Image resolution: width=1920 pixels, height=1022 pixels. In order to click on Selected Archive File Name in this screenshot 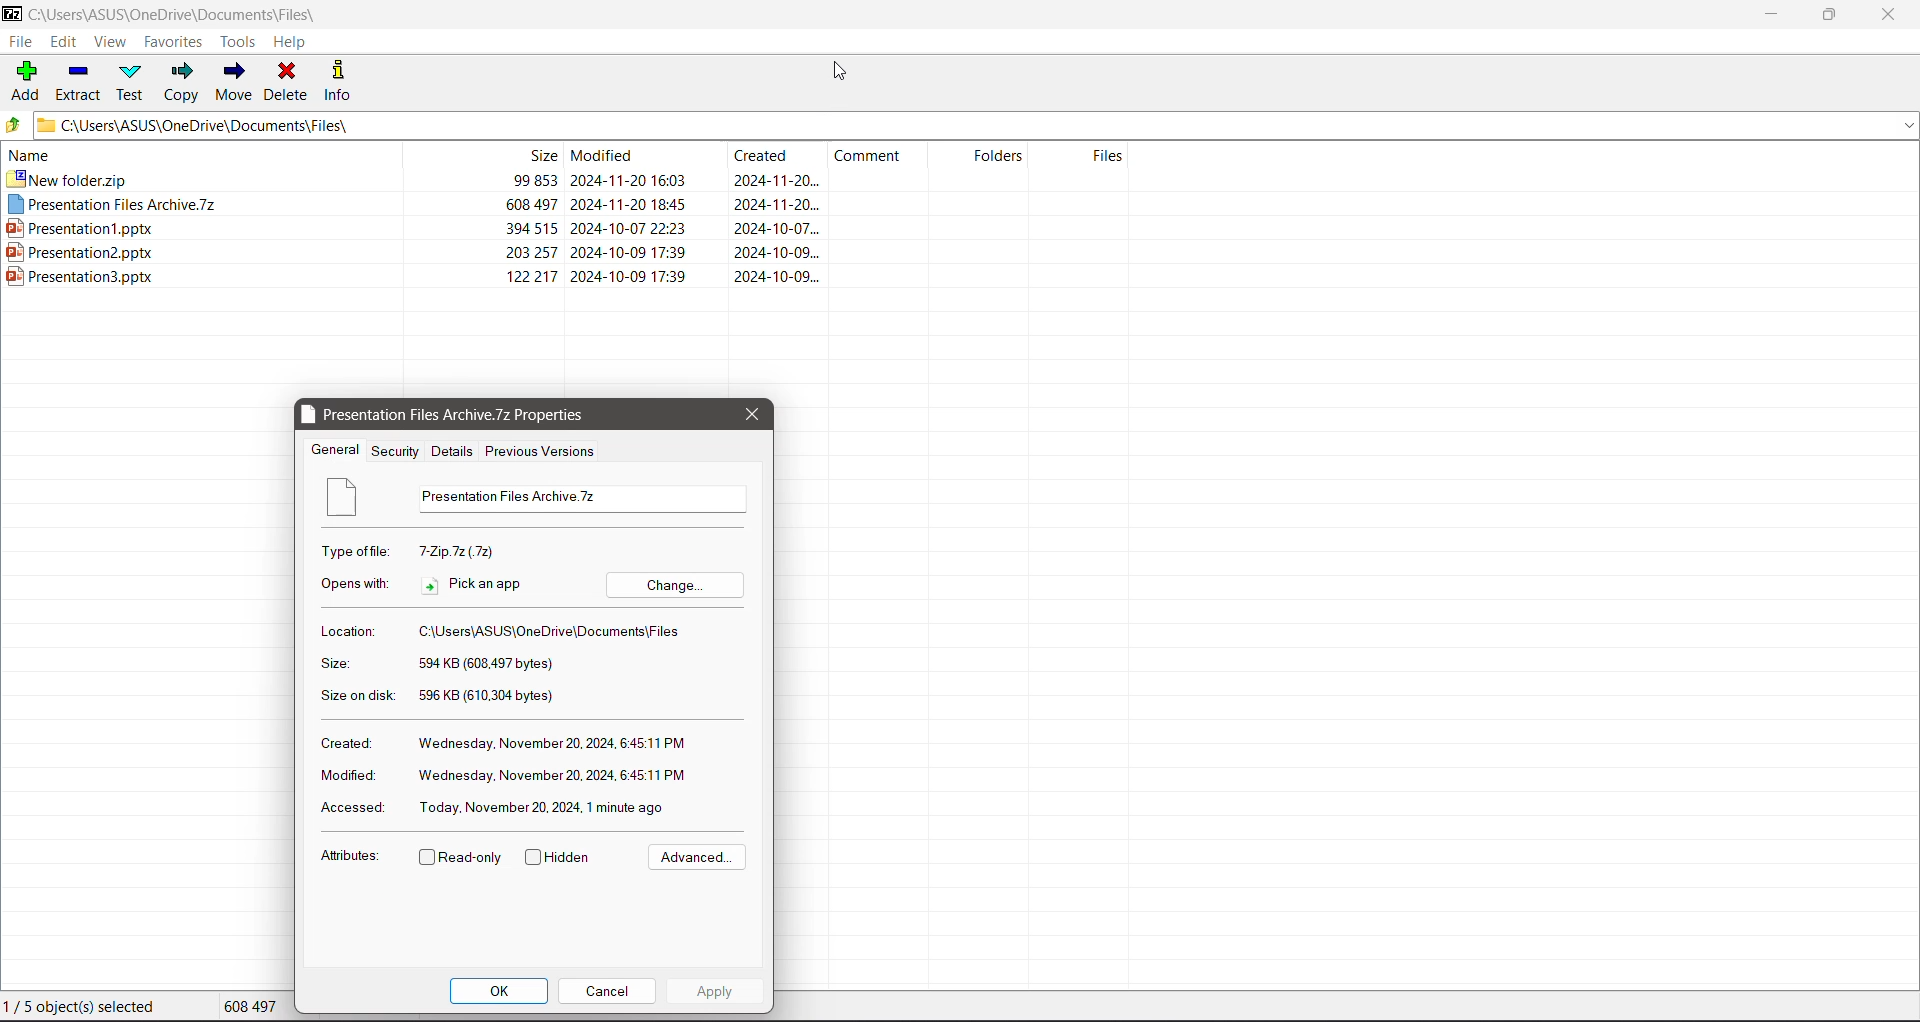, I will do `click(583, 499)`.